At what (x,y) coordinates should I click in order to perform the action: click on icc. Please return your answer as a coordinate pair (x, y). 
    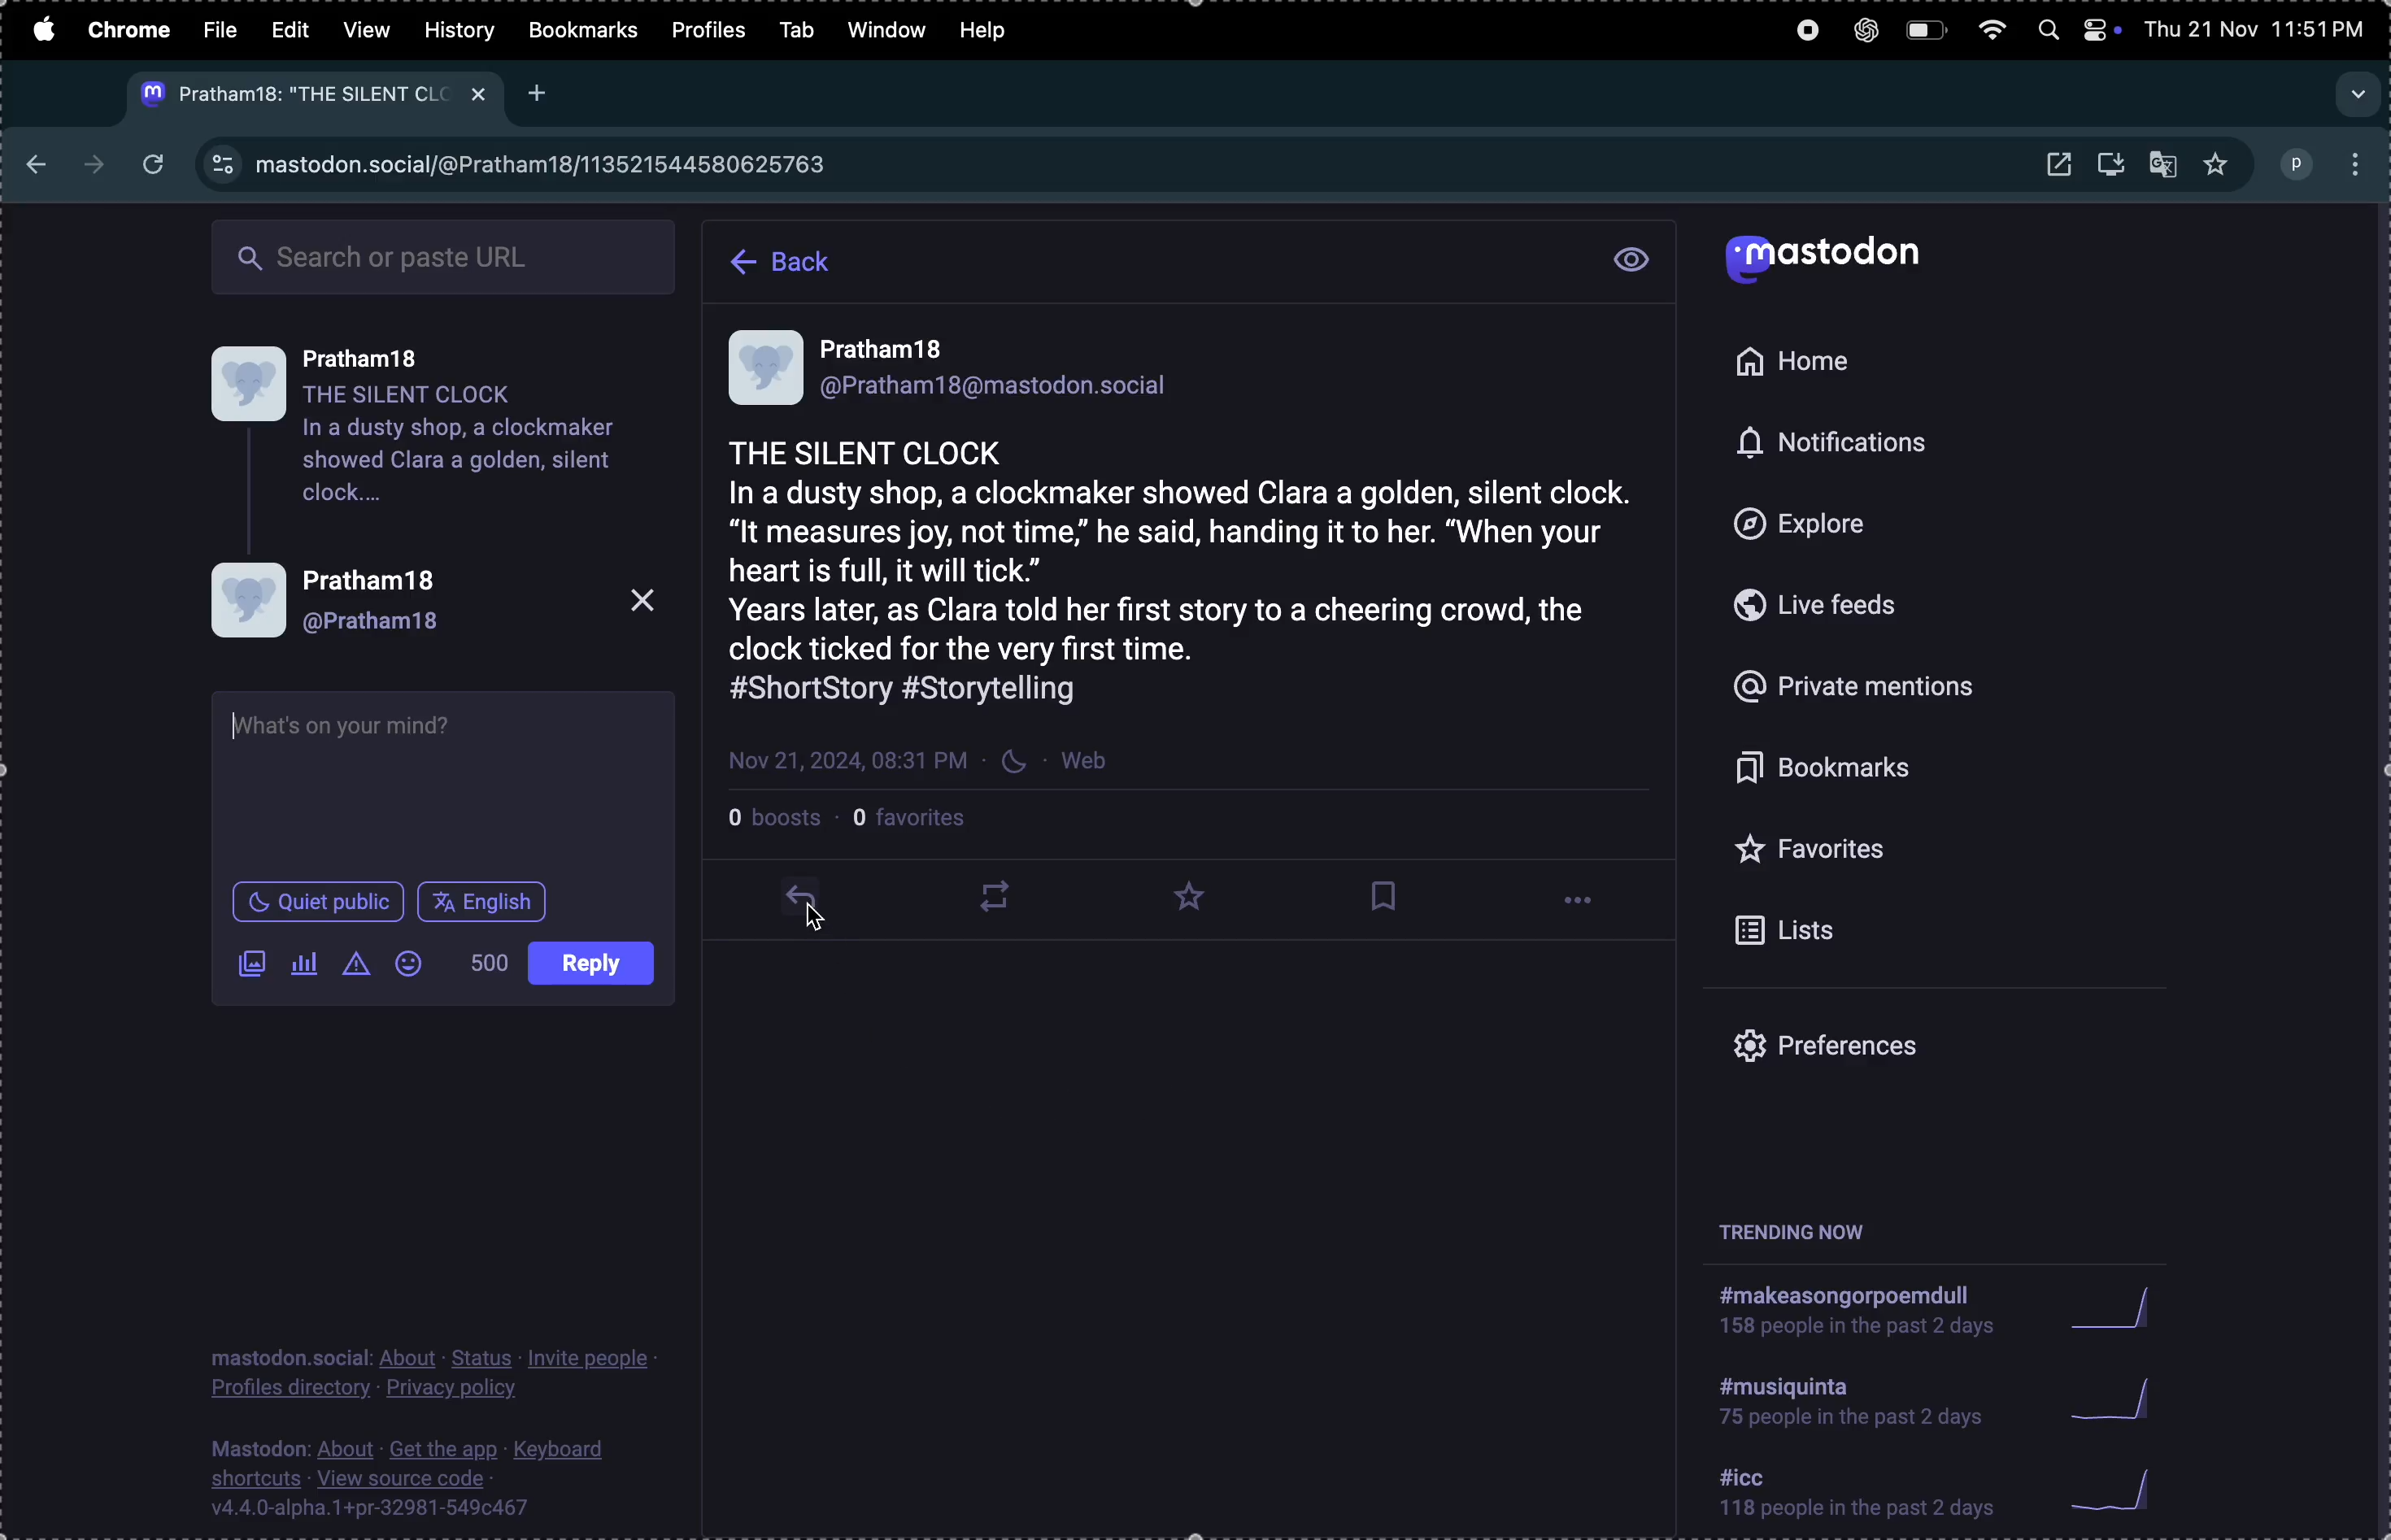
    Looking at the image, I should click on (1859, 1497).